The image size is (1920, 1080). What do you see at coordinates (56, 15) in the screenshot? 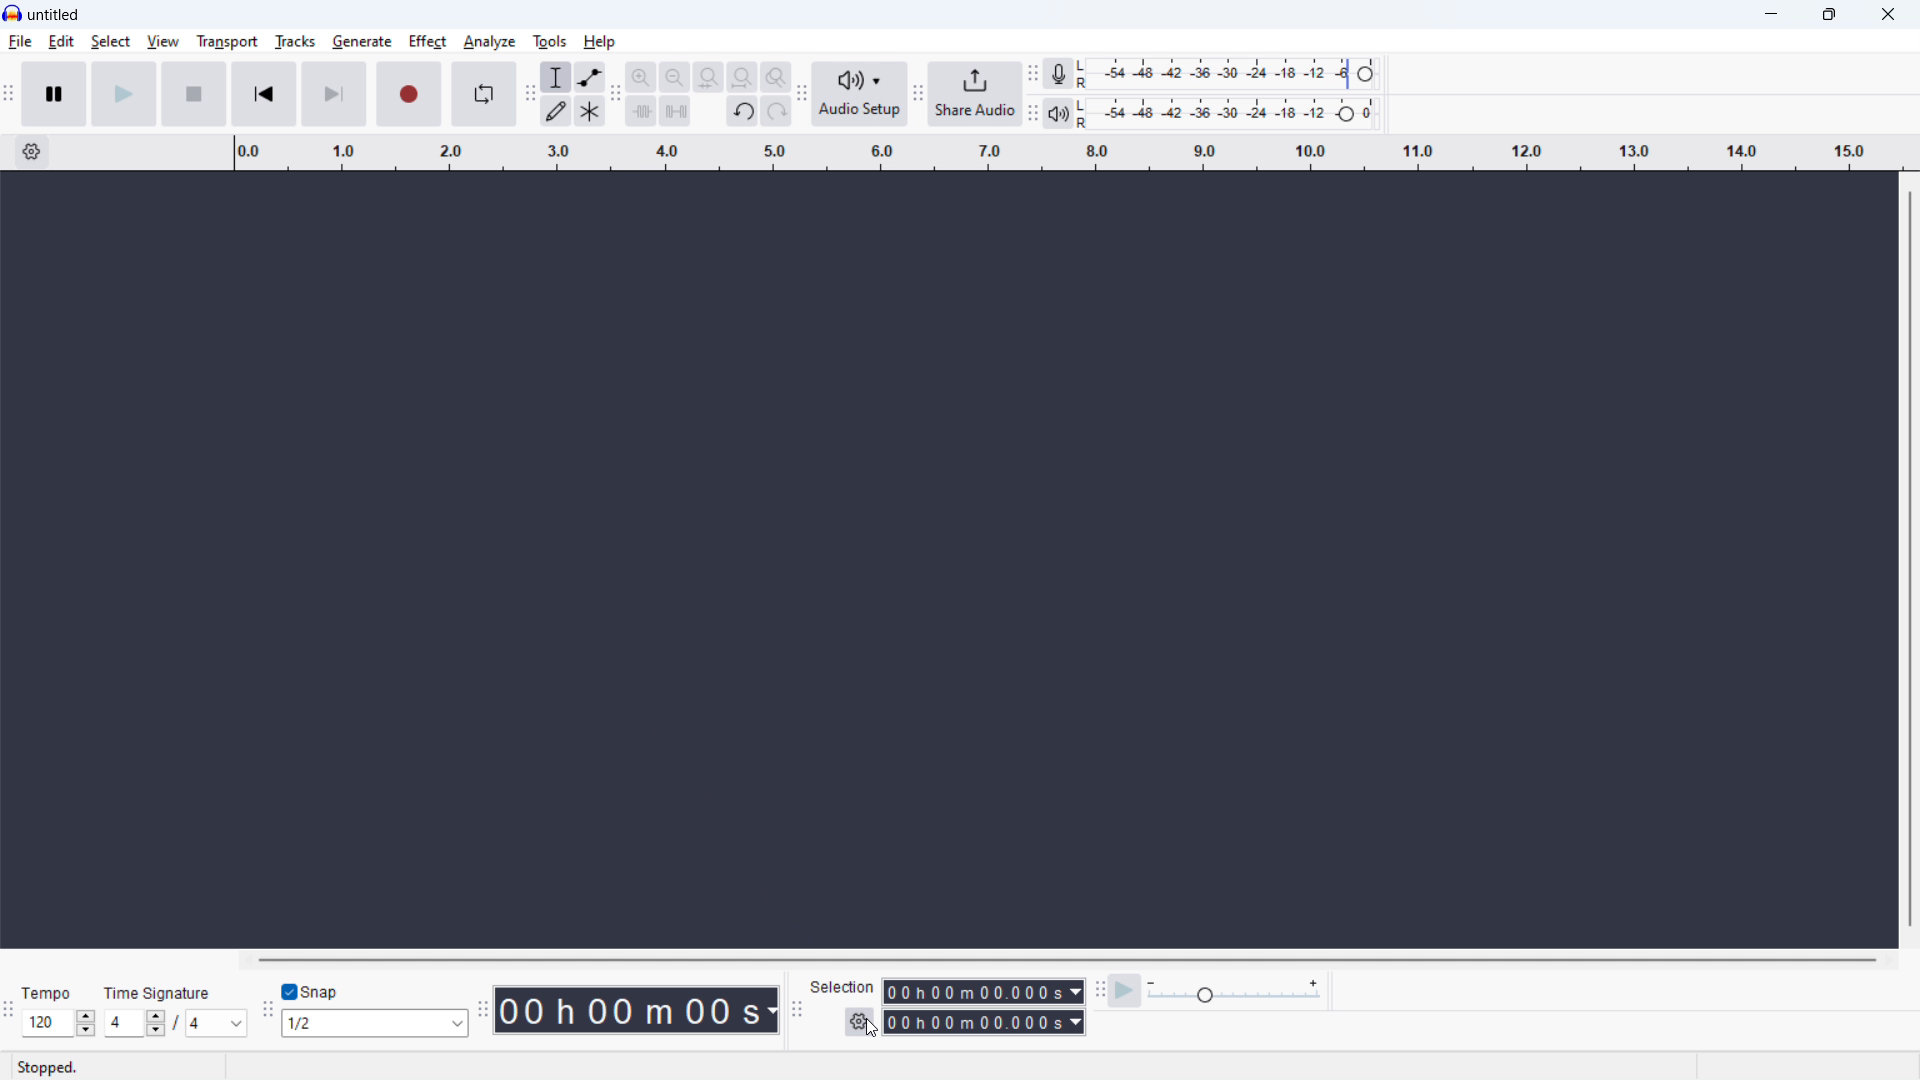
I see `title` at bounding box center [56, 15].